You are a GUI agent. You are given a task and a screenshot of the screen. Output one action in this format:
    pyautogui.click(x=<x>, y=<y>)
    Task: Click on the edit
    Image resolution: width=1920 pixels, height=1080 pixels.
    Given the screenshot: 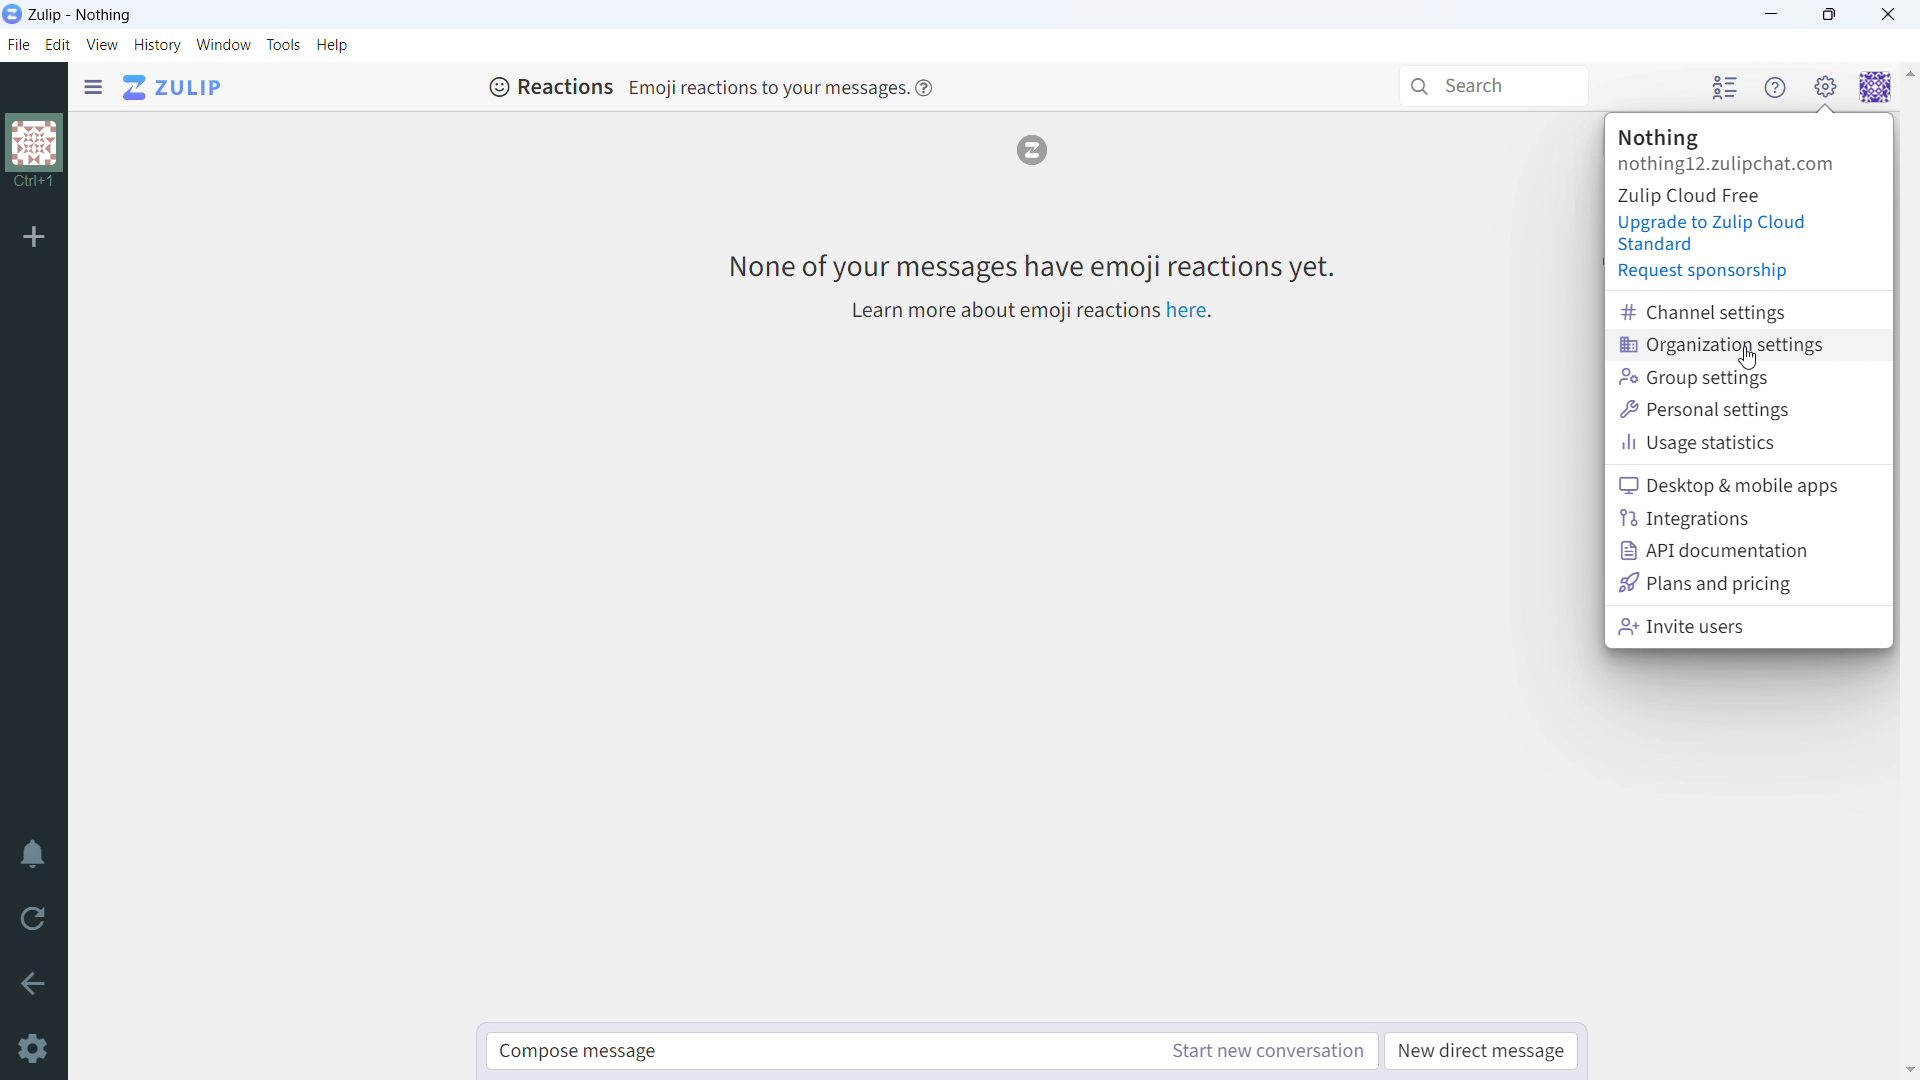 What is the action you would take?
    pyautogui.click(x=58, y=46)
    